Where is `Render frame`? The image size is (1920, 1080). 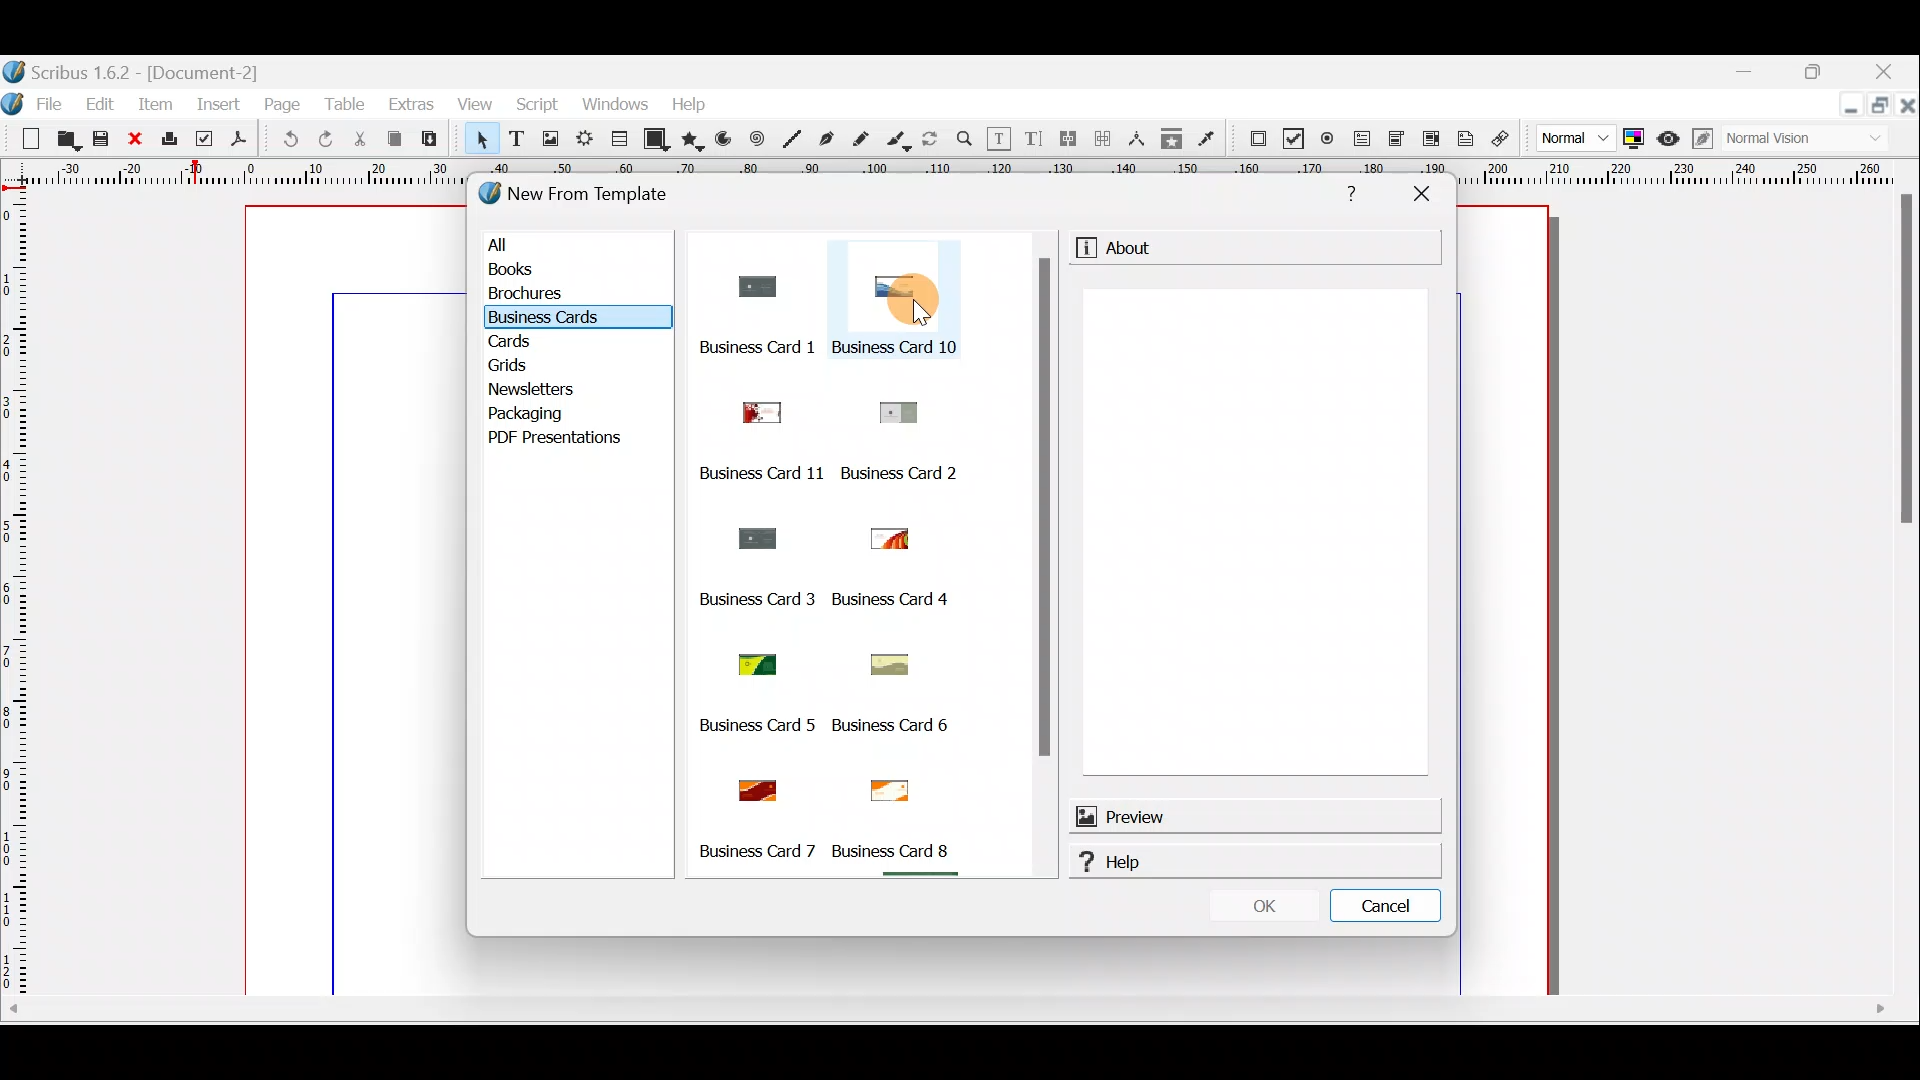 Render frame is located at coordinates (584, 142).